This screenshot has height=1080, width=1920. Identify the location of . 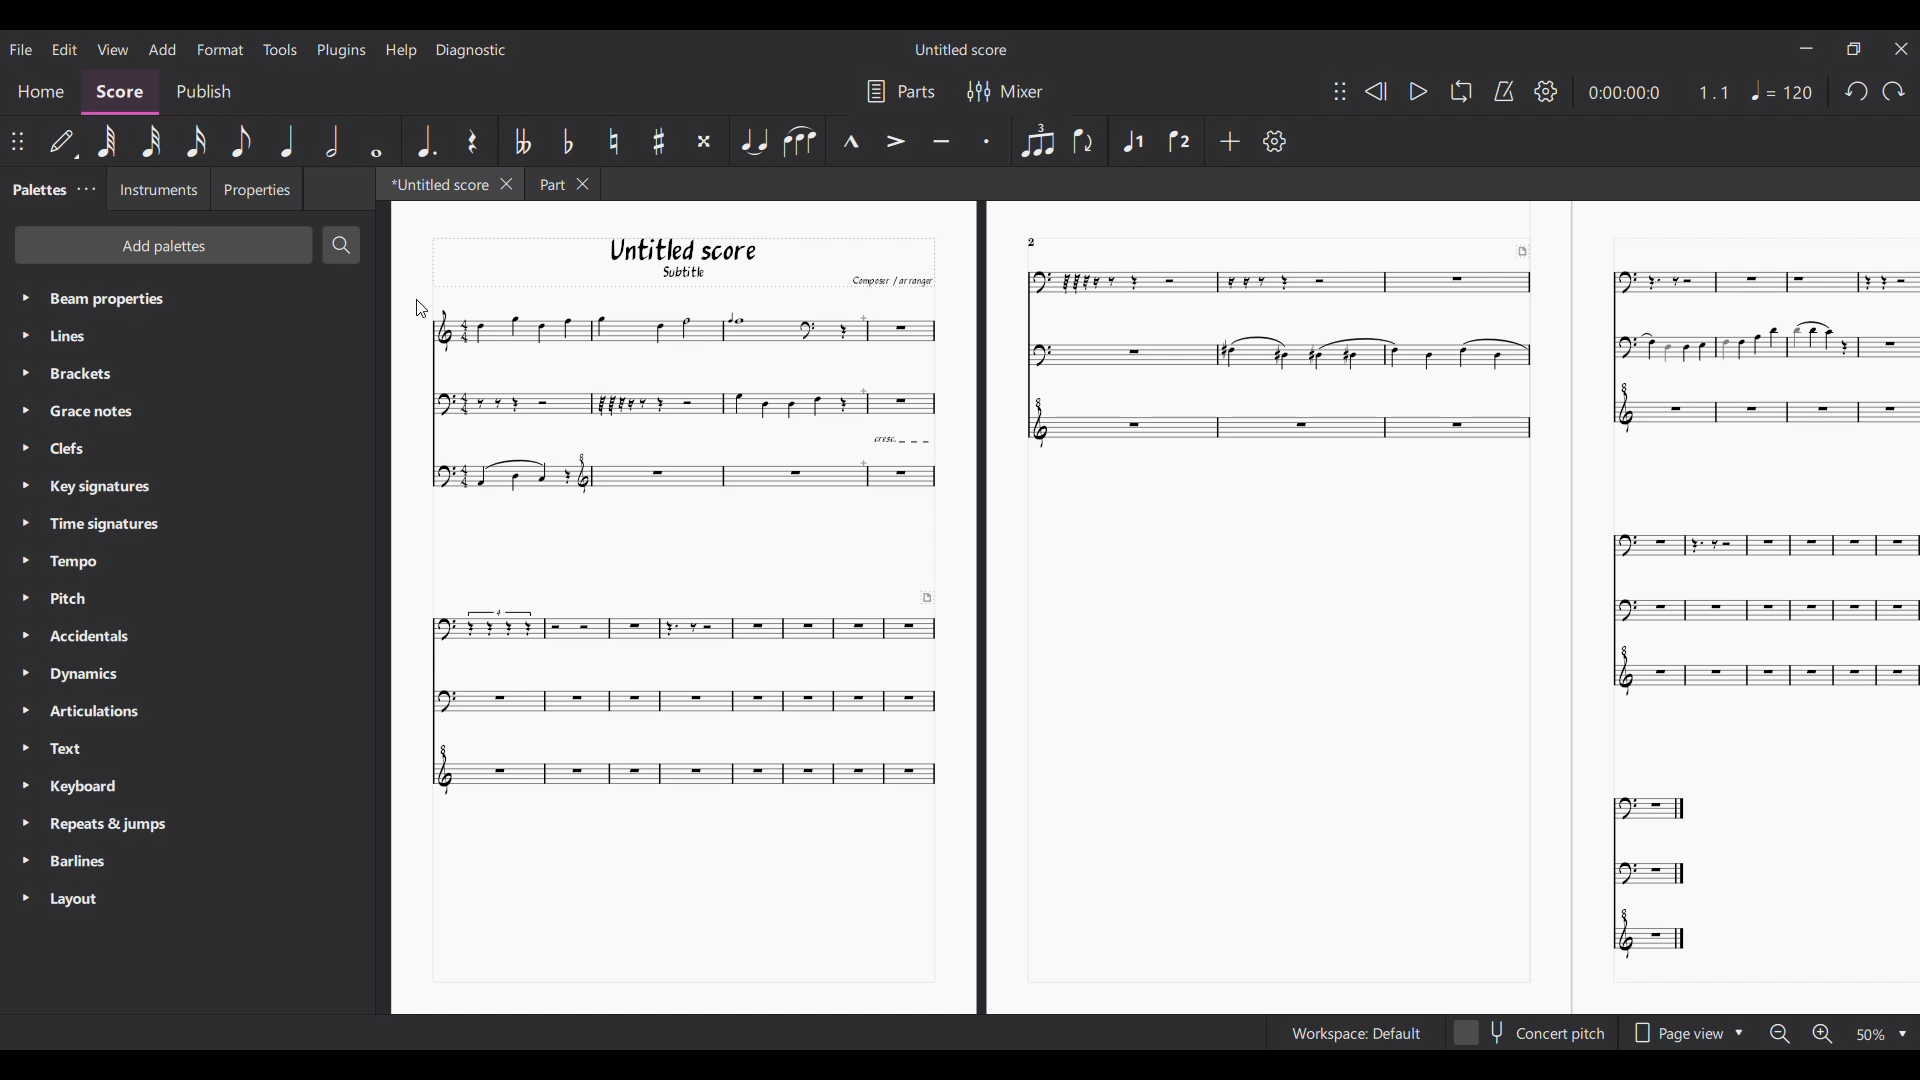
(23, 333).